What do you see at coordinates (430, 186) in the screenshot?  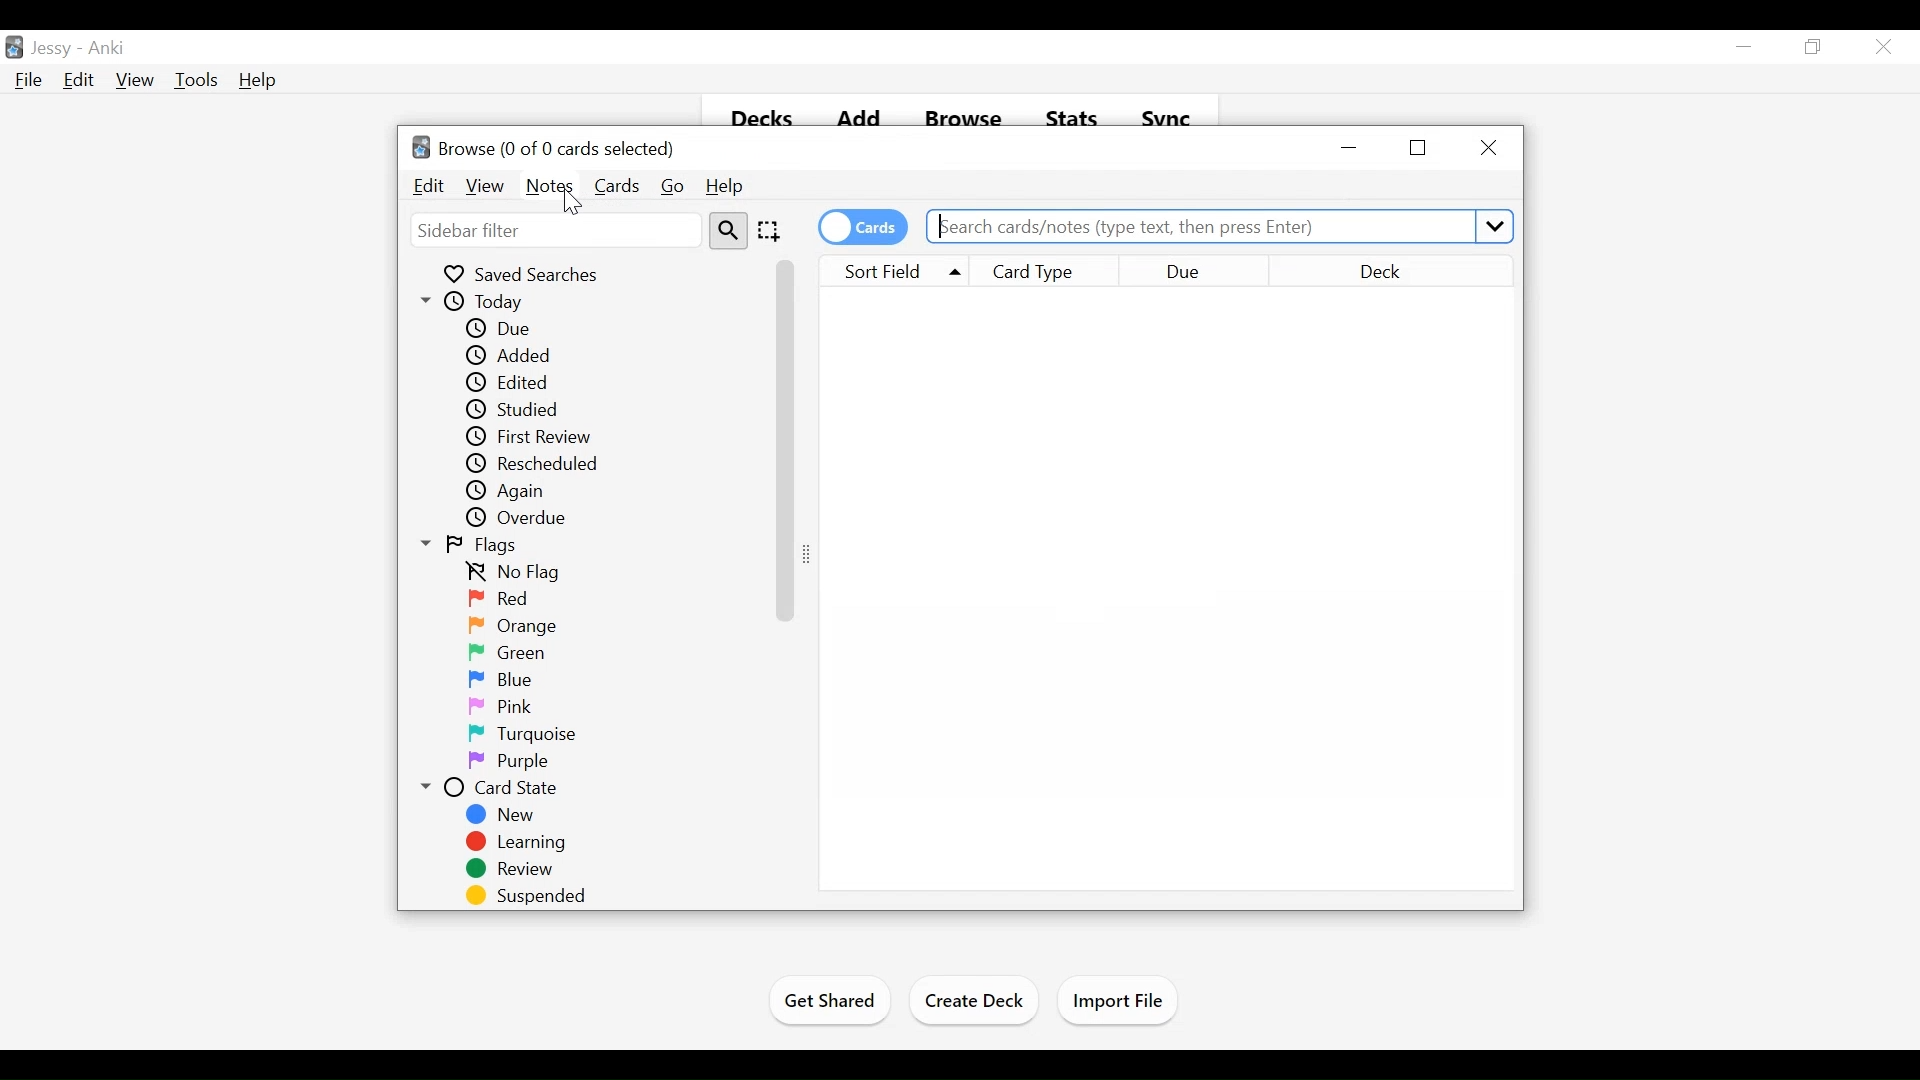 I see `Edit` at bounding box center [430, 186].